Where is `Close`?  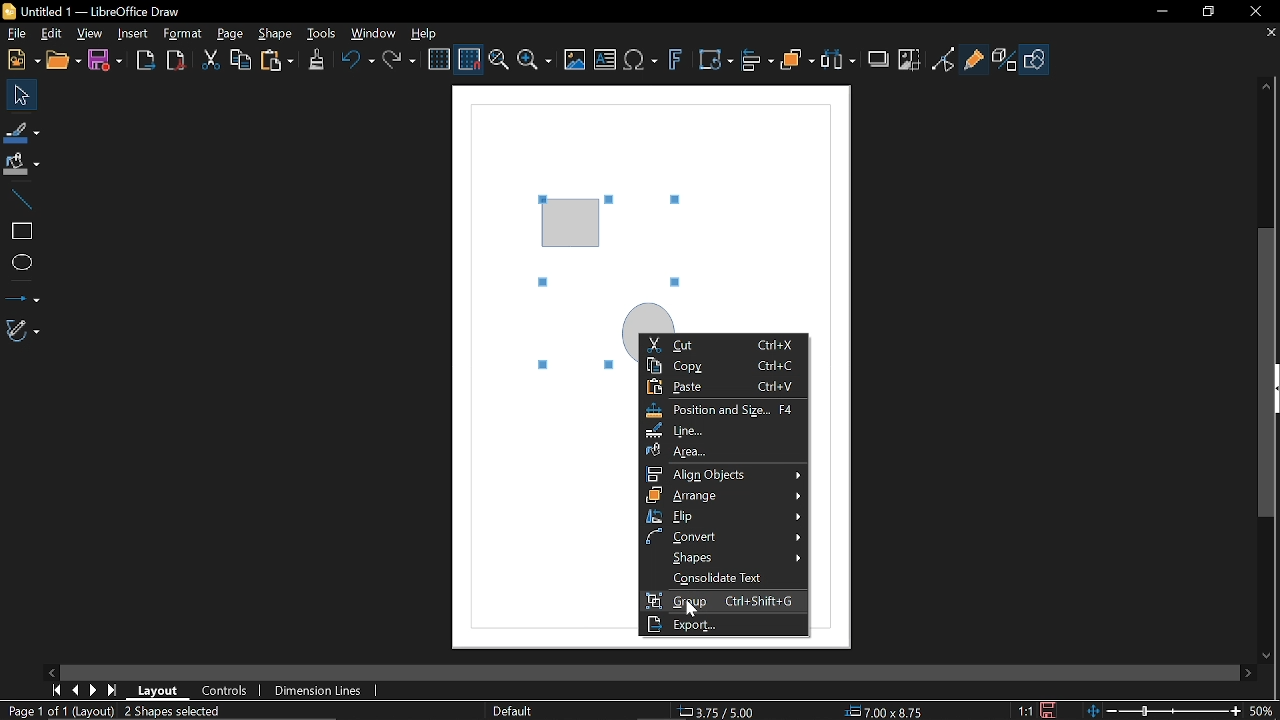
Close is located at coordinates (1258, 11).